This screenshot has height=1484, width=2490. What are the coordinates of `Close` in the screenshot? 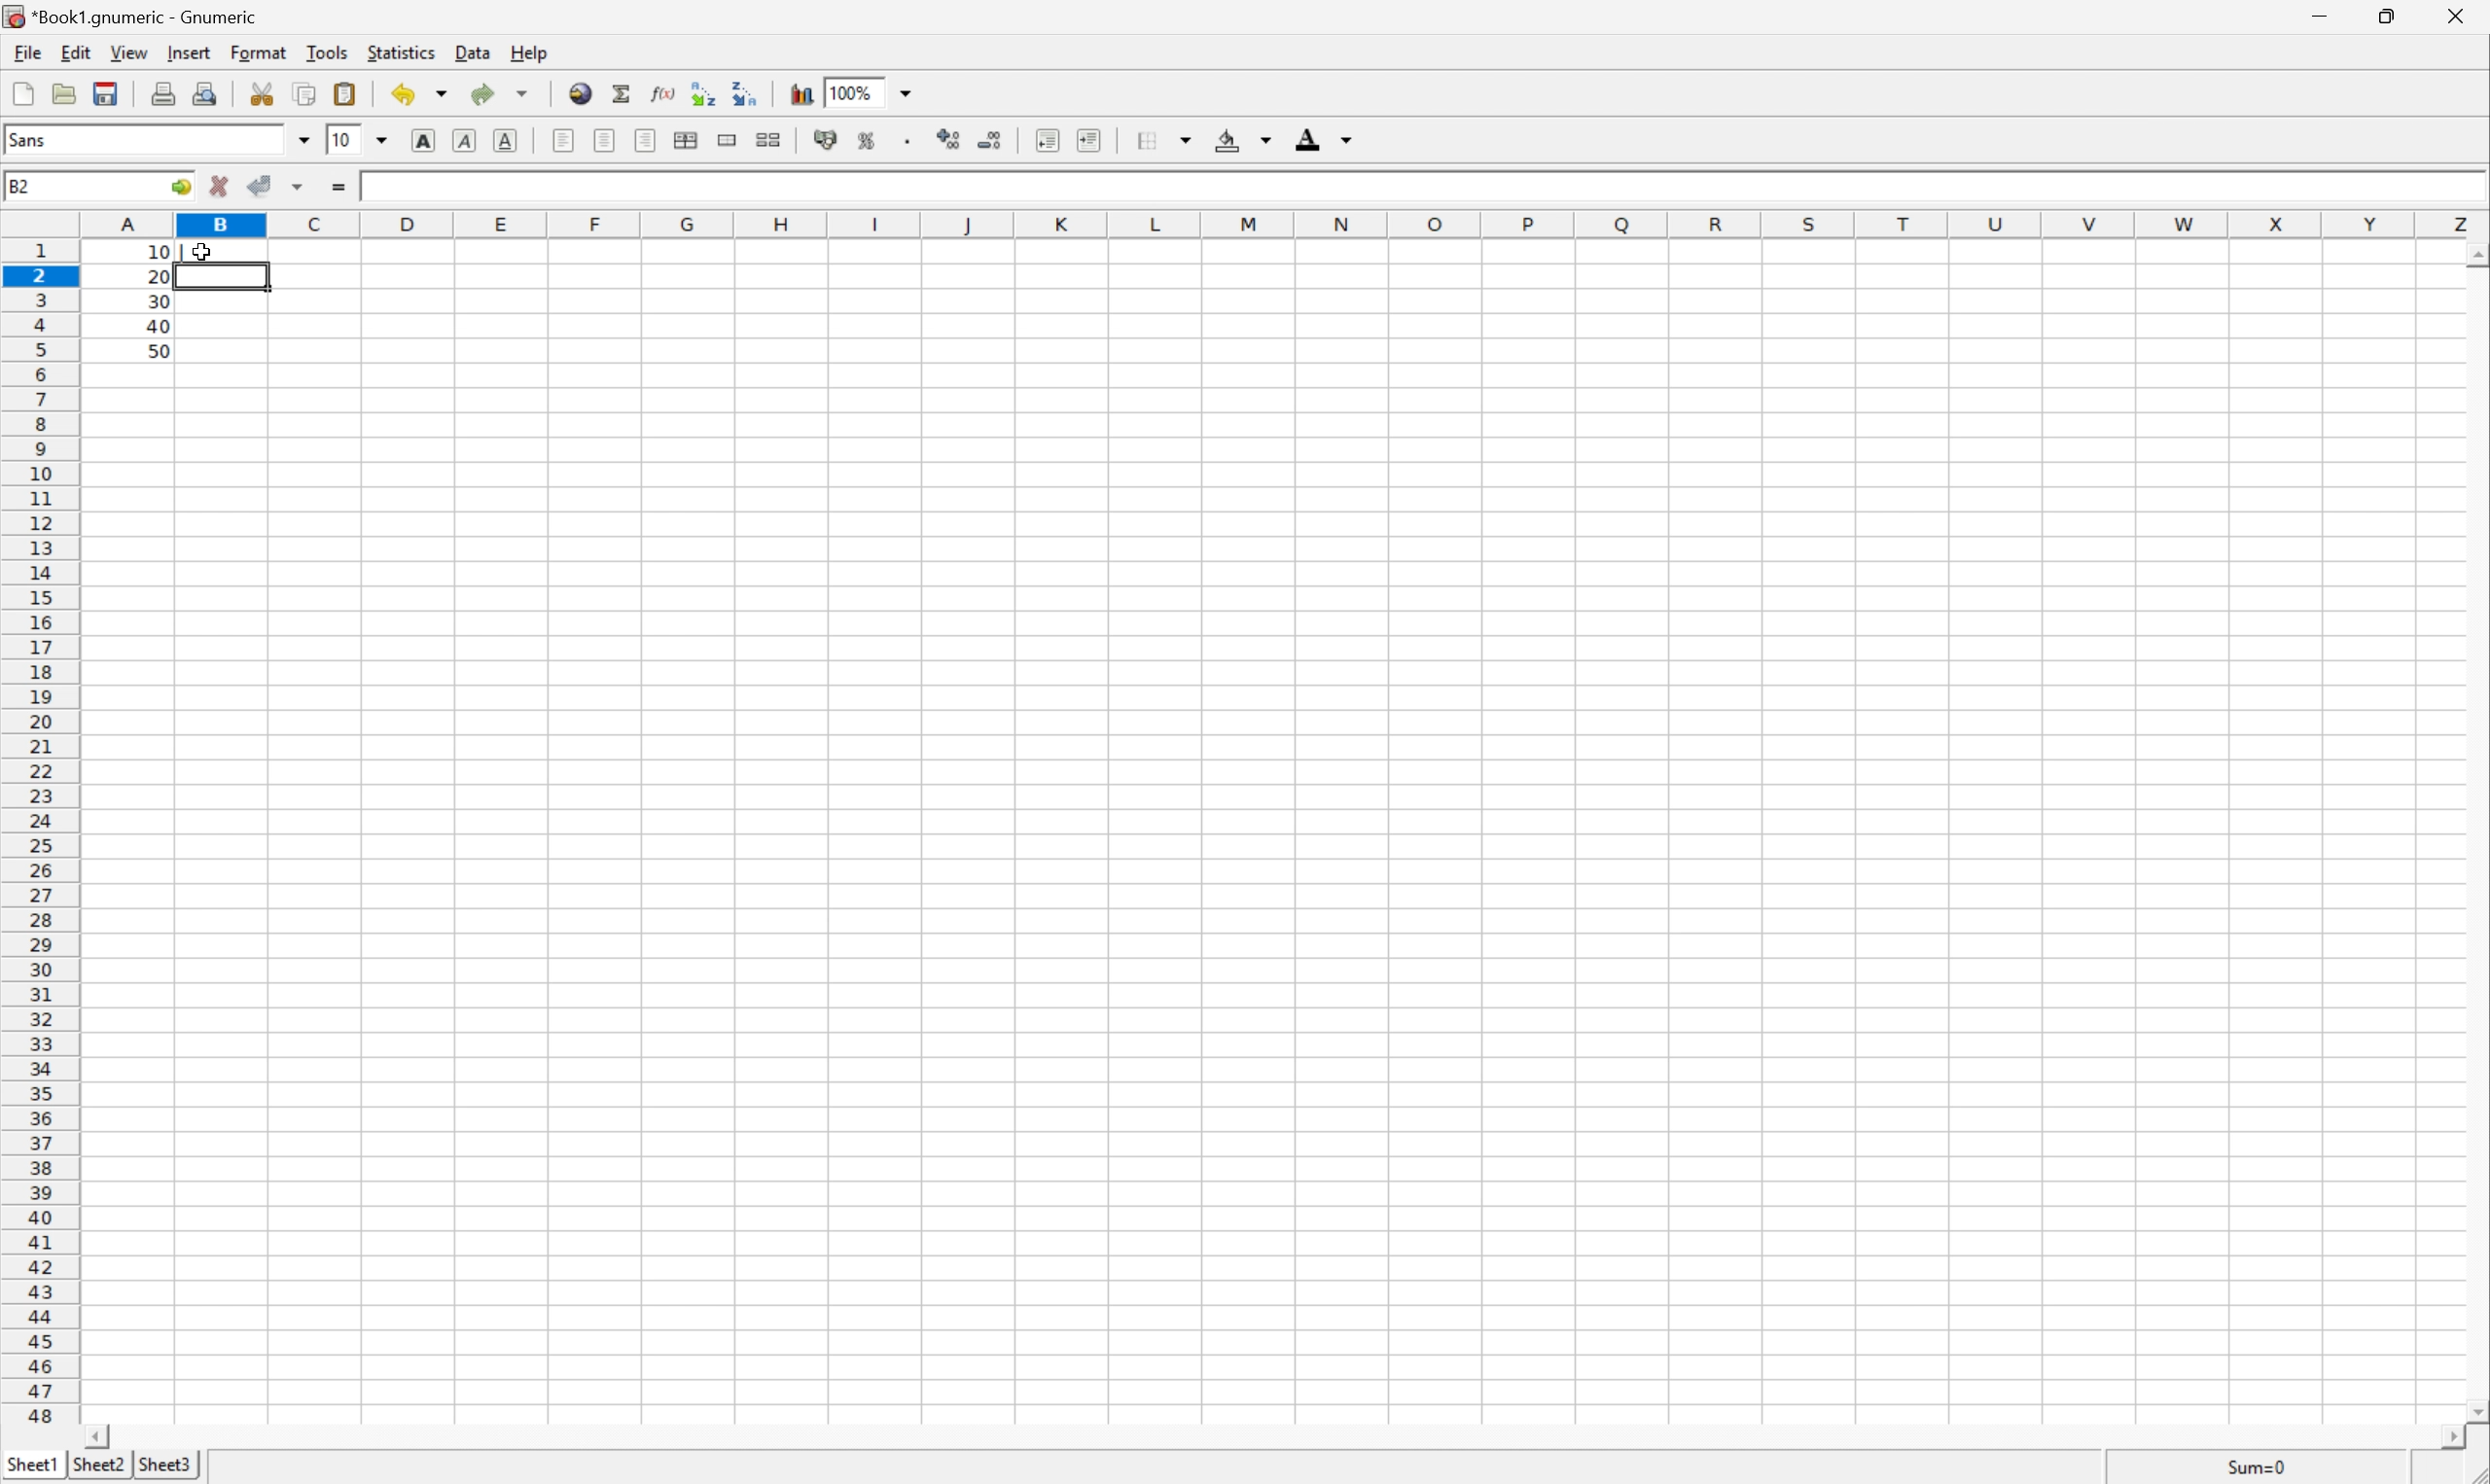 It's located at (2462, 16).